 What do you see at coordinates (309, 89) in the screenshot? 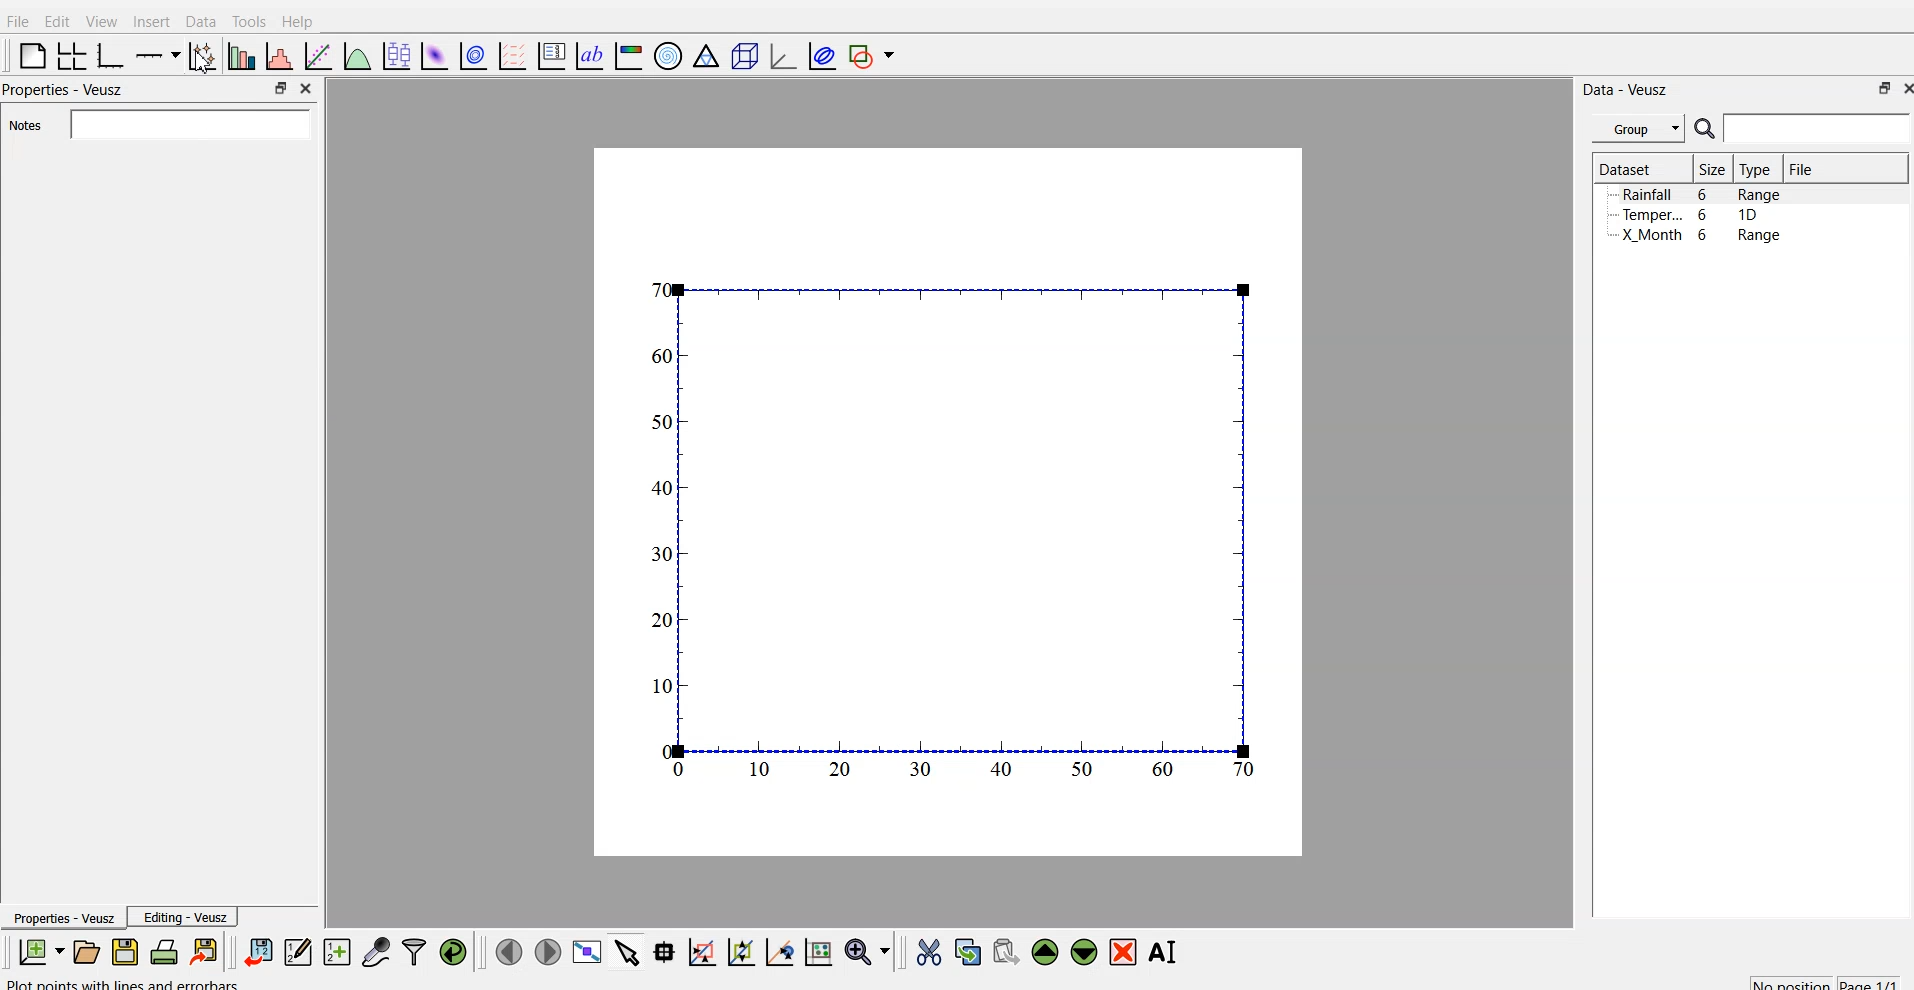
I see `close` at bounding box center [309, 89].